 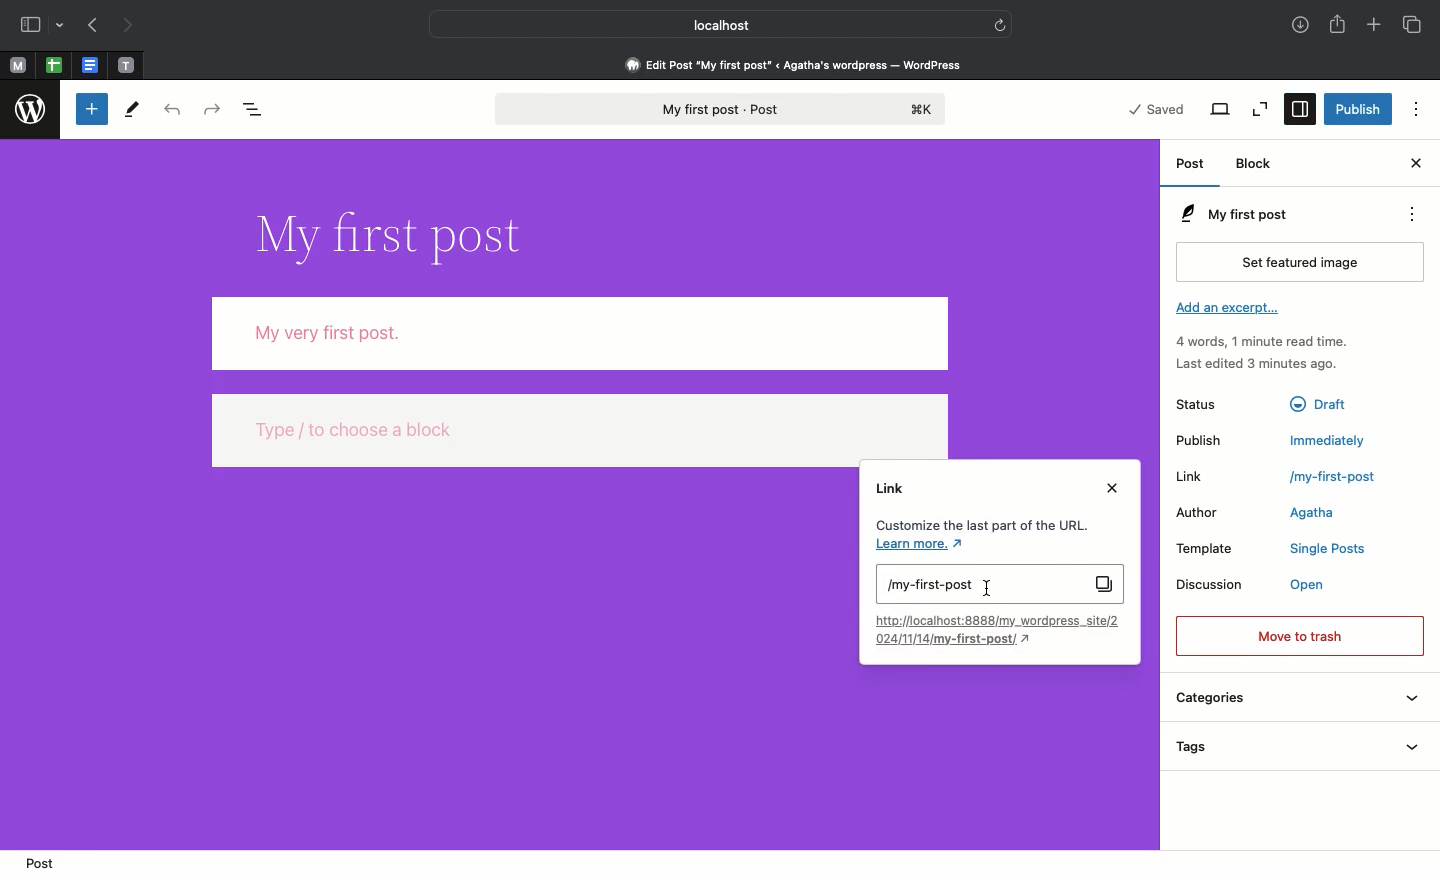 What do you see at coordinates (1002, 24) in the screenshot?
I see `refresh` at bounding box center [1002, 24].